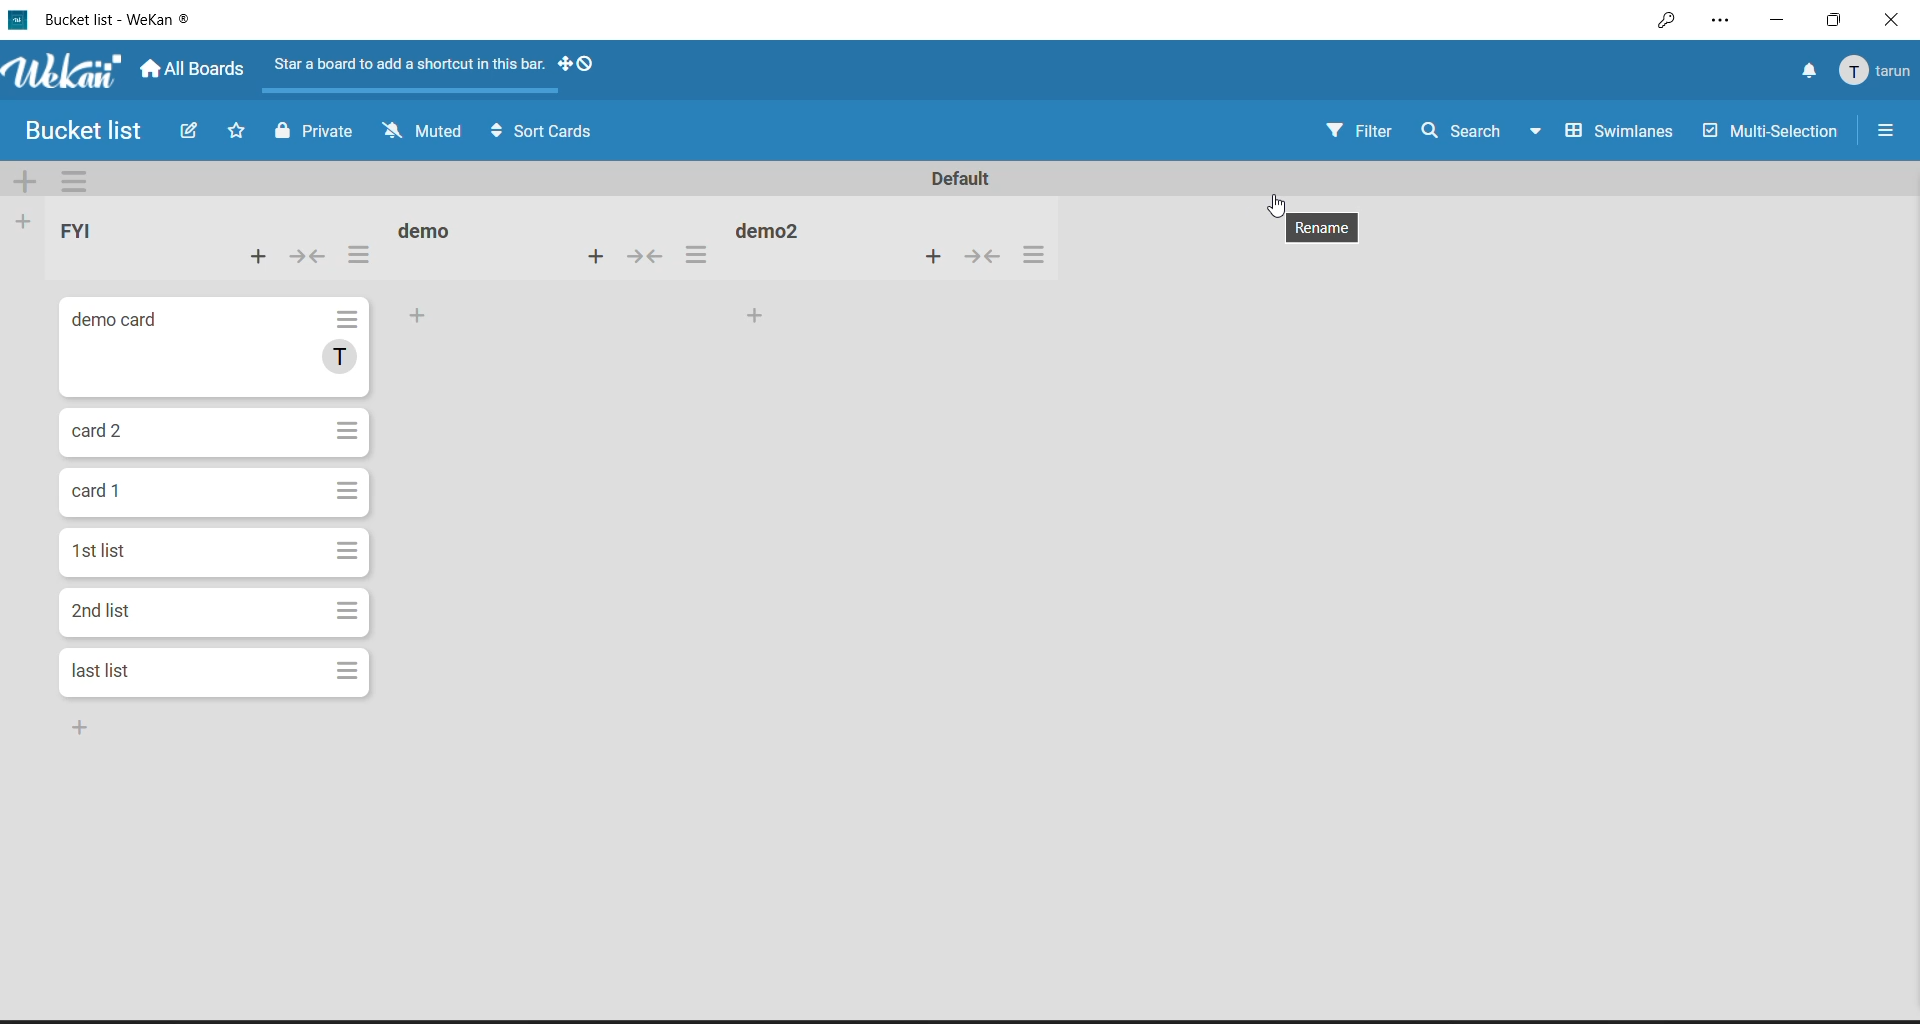 The image size is (1920, 1024). I want to click on list actions, so click(359, 253).